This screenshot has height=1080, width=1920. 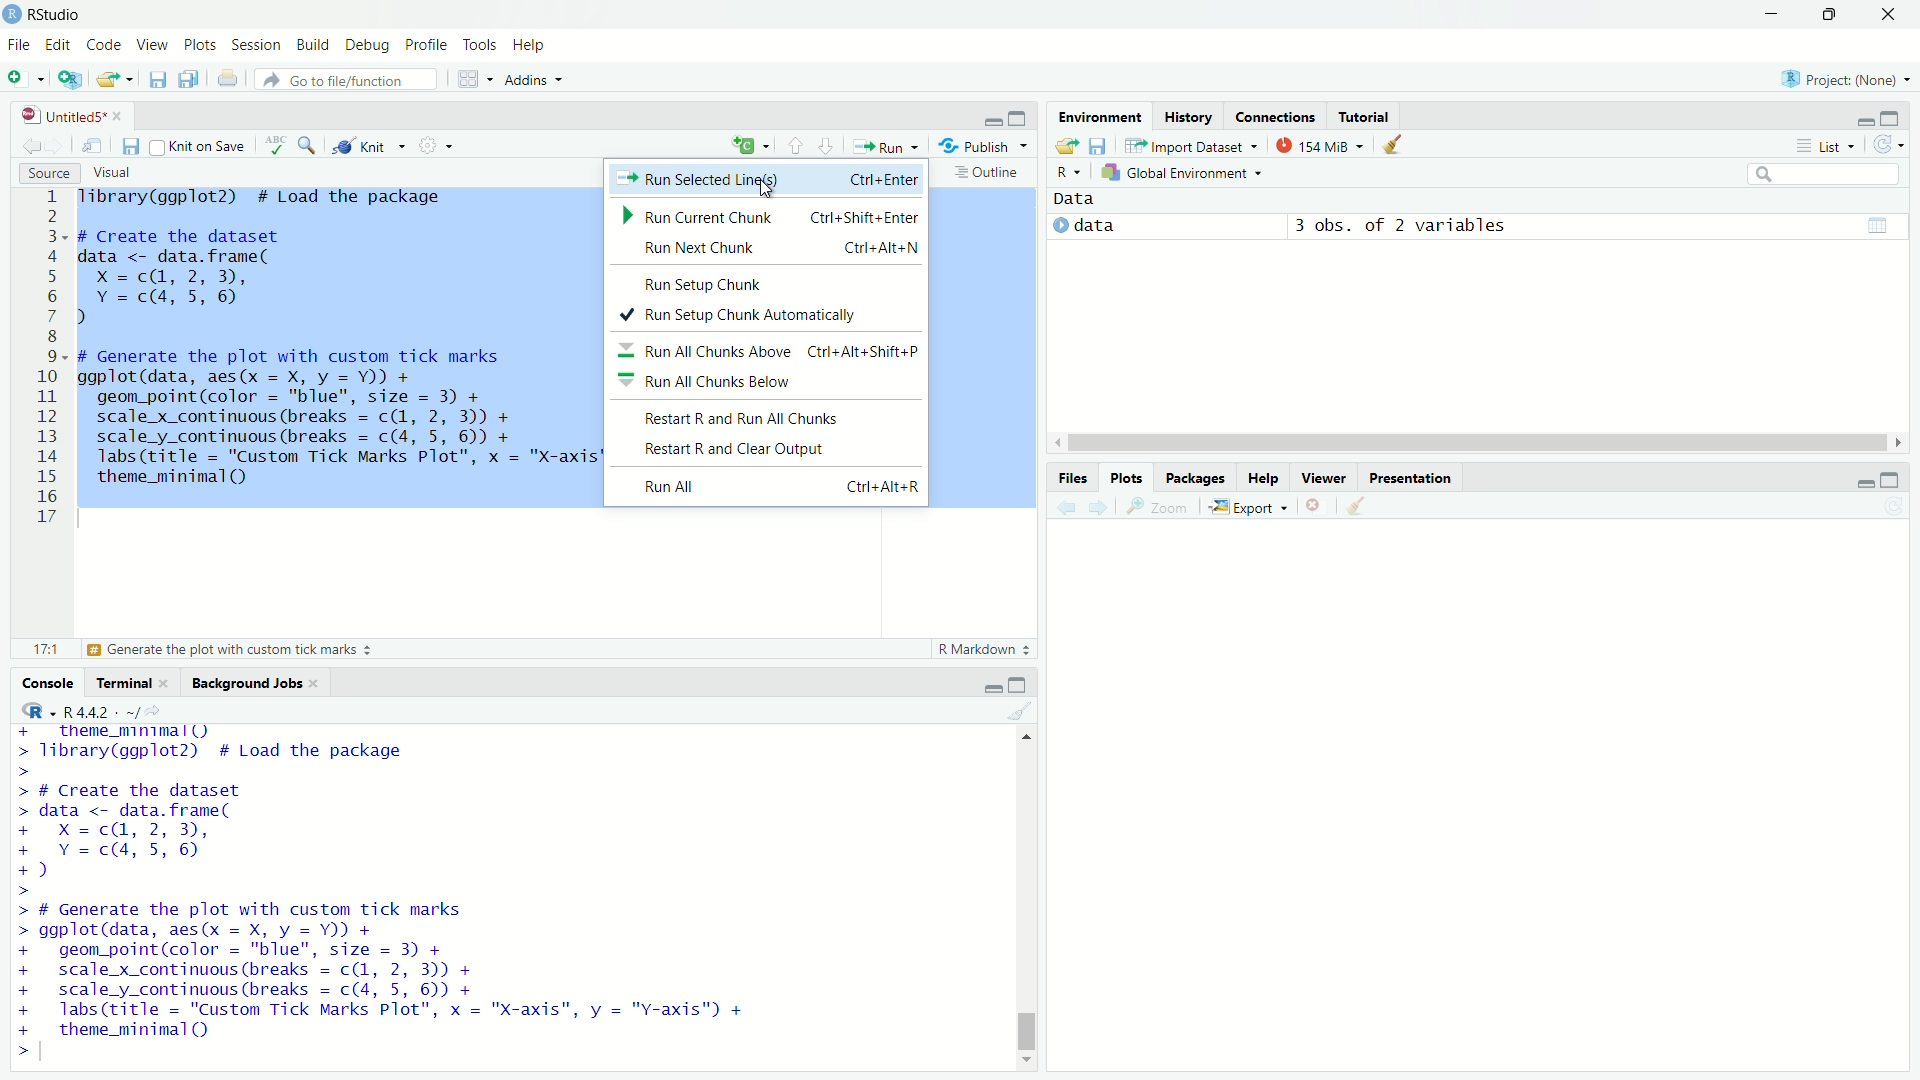 I want to click on profile, so click(x=426, y=45).